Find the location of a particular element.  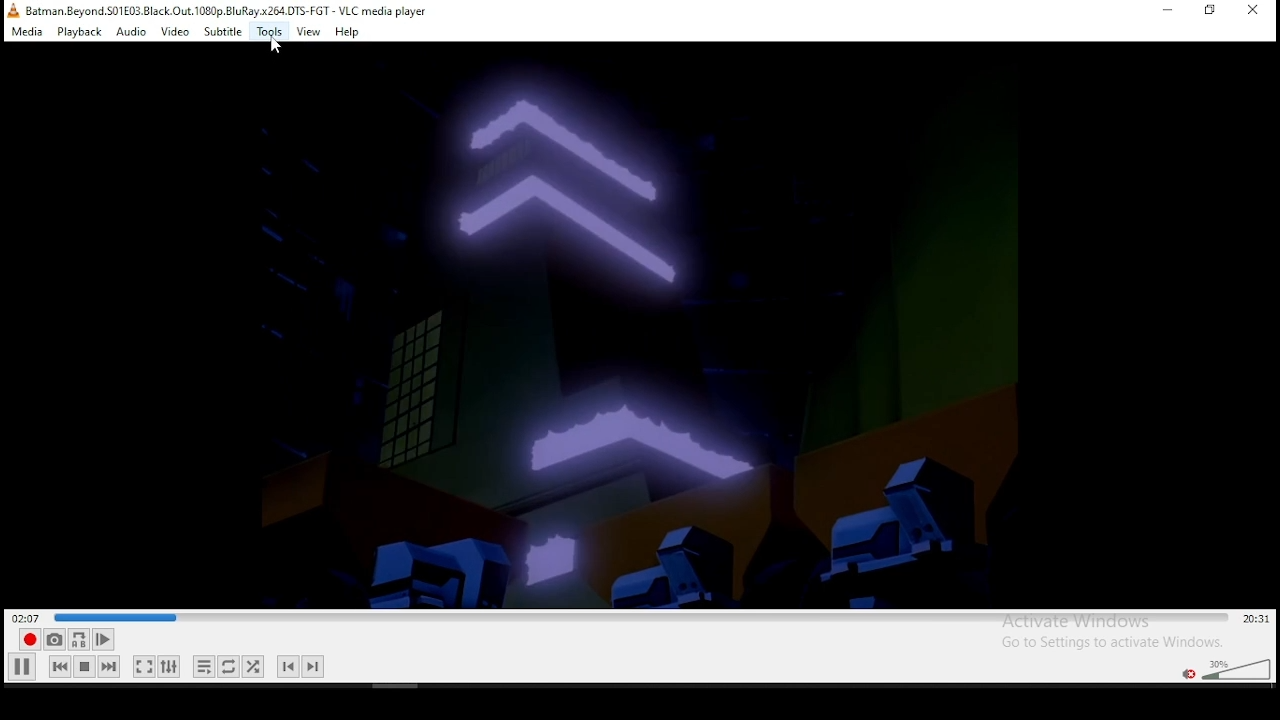

show extended settings is located at coordinates (171, 666).